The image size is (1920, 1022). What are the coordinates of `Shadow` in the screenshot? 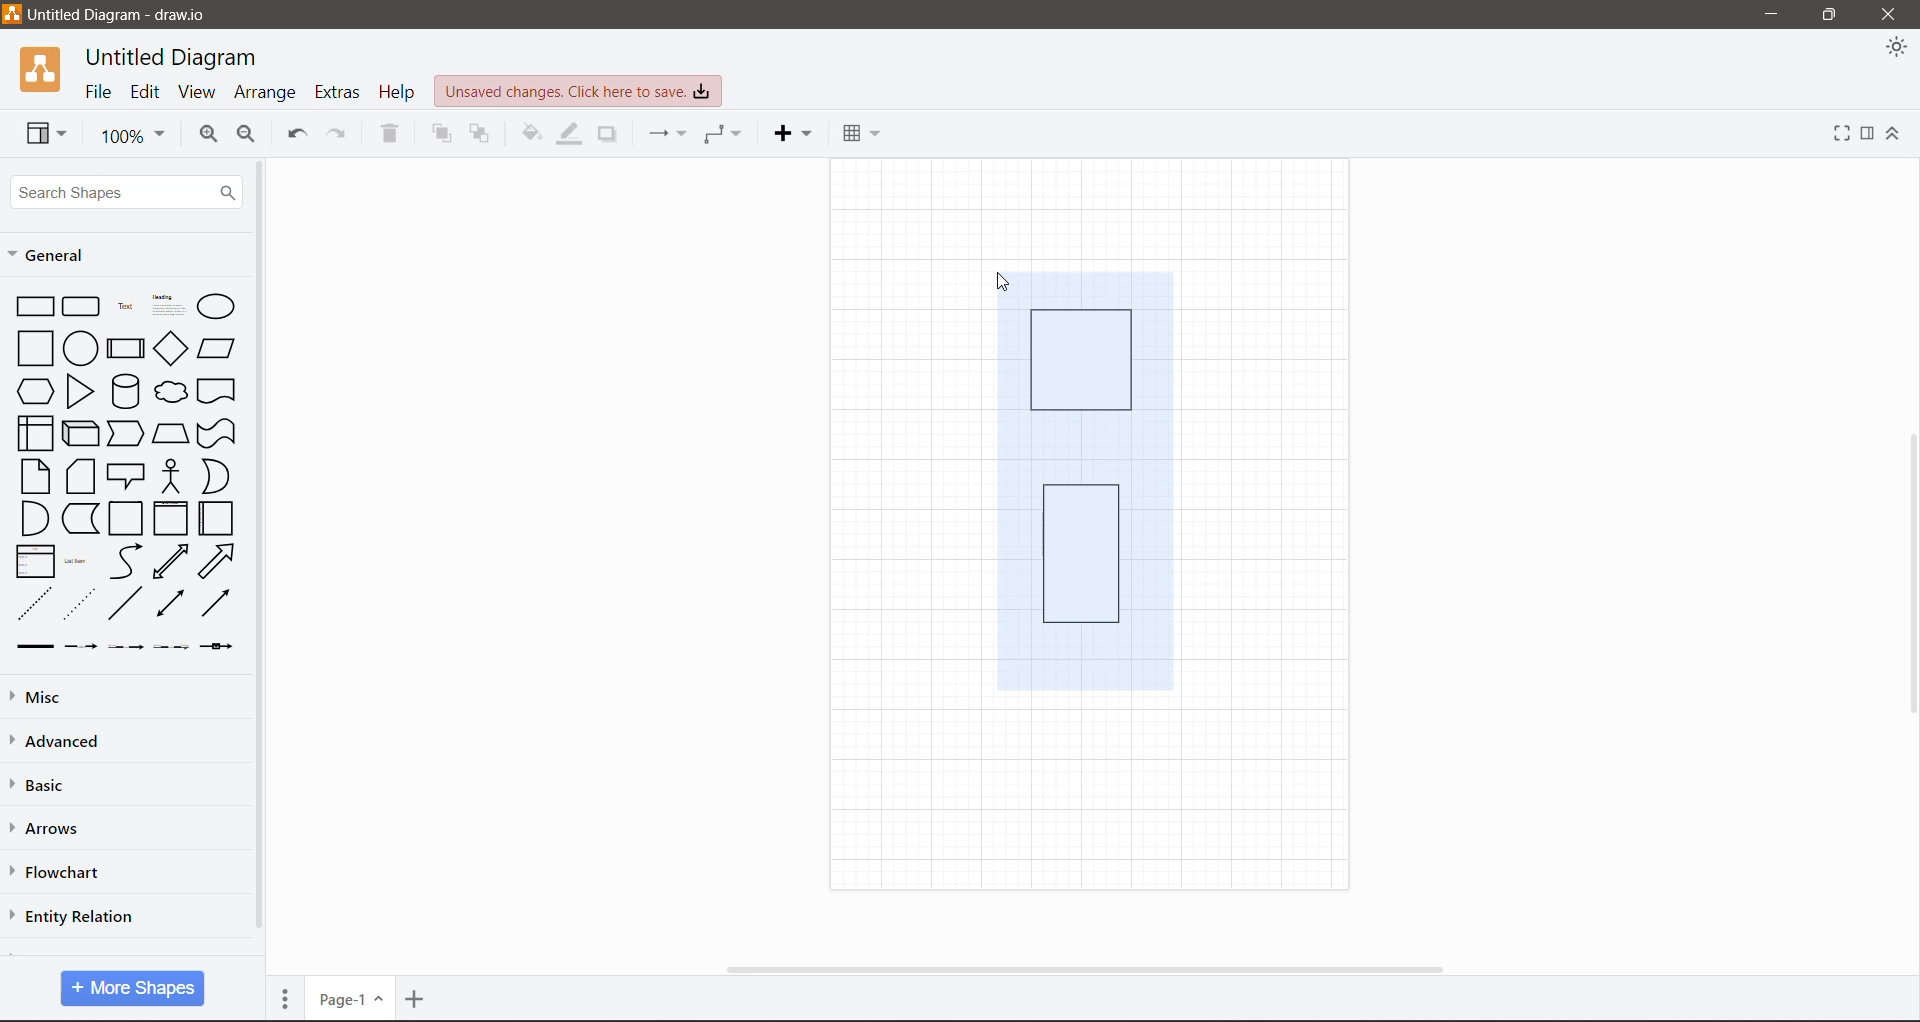 It's located at (606, 137).